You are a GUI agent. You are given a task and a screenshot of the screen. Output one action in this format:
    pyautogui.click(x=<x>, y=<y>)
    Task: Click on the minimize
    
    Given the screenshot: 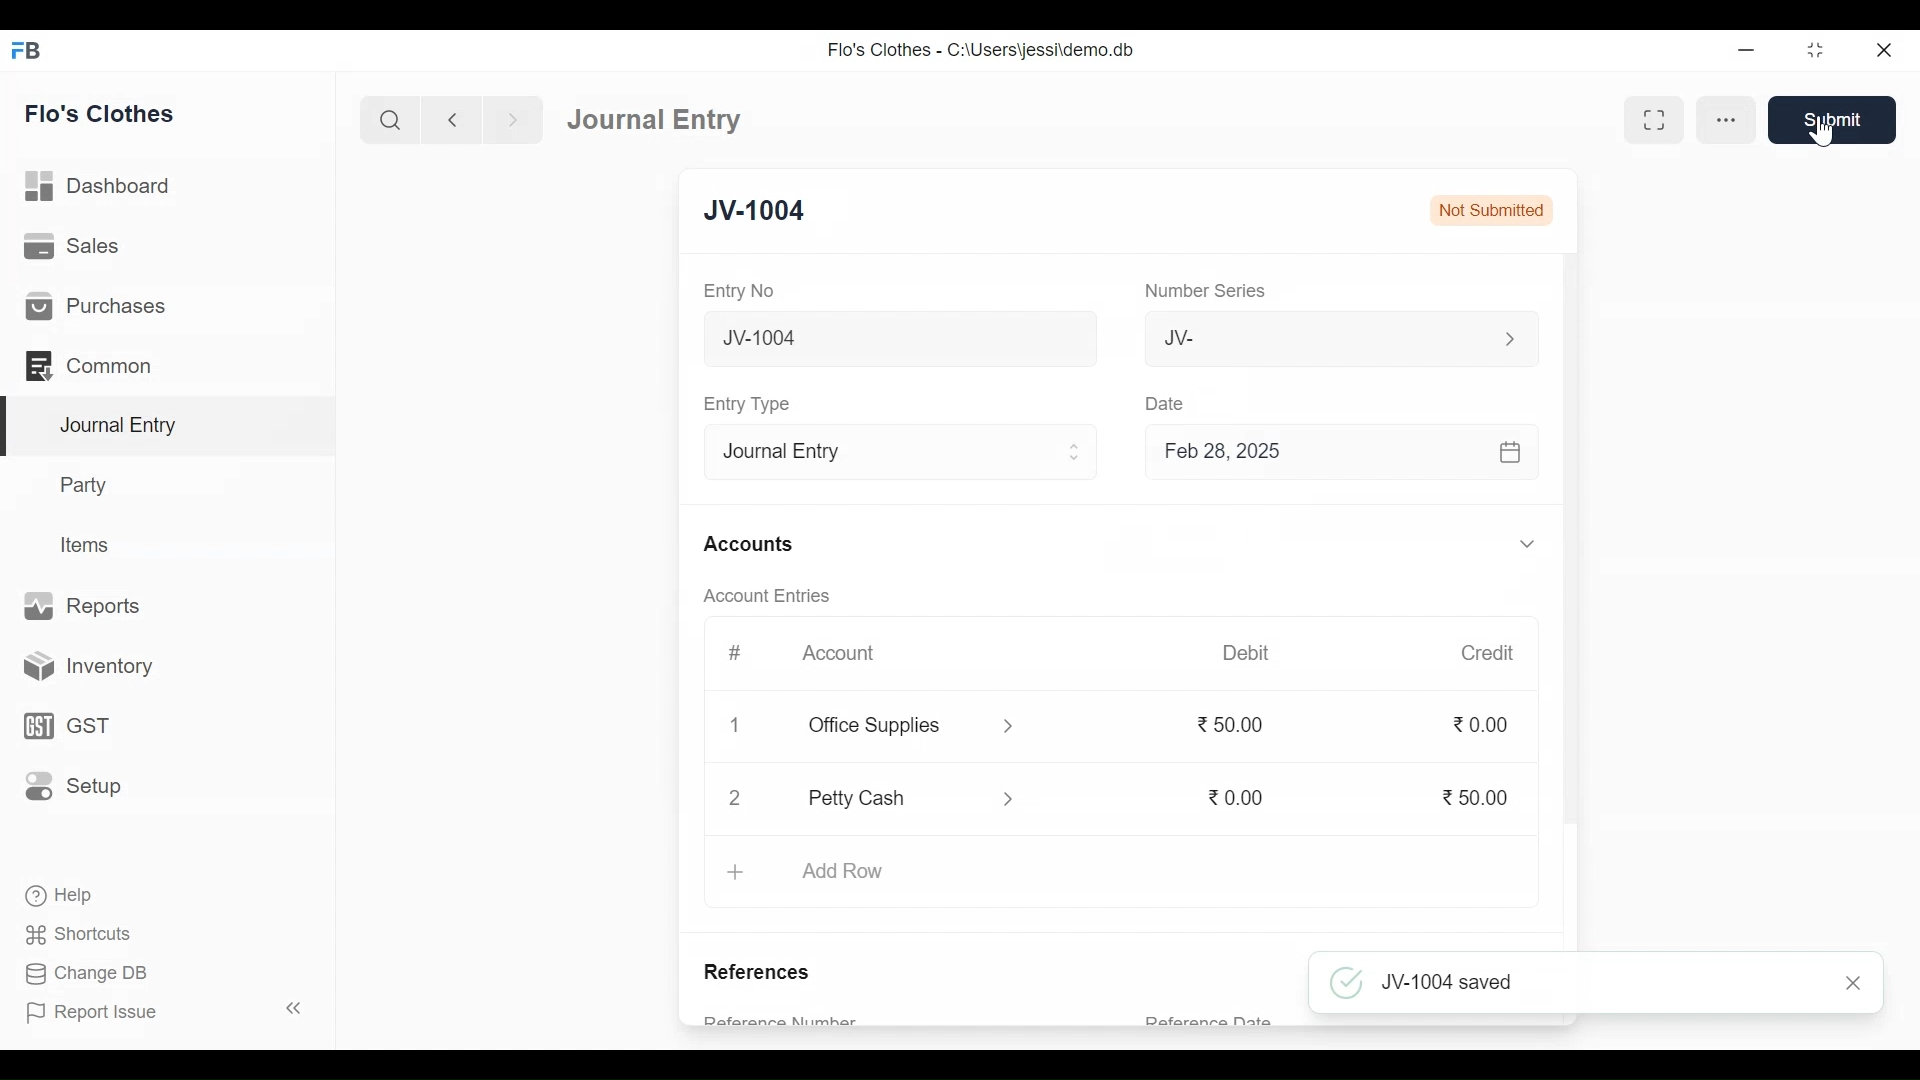 What is the action you would take?
    pyautogui.click(x=1746, y=52)
    